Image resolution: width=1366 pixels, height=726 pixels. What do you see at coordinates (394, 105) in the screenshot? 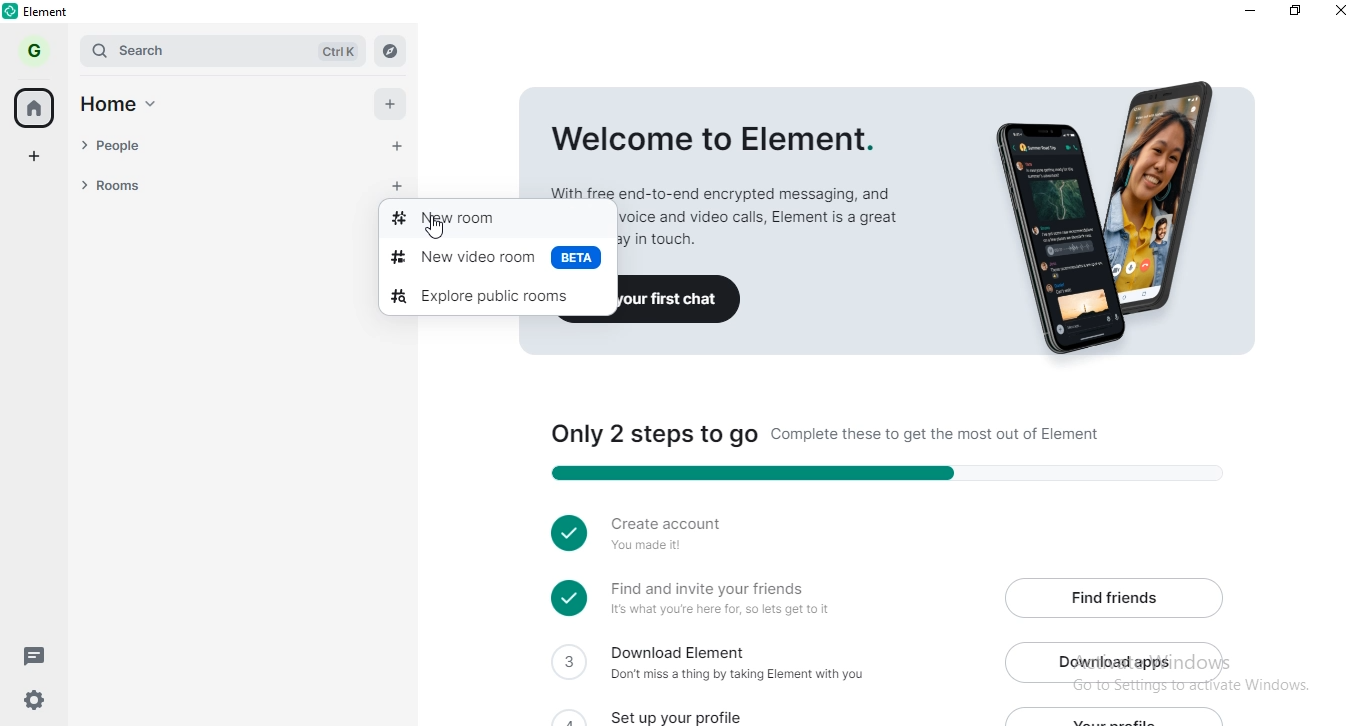
I see `add ` at bounding box center [394, 105].